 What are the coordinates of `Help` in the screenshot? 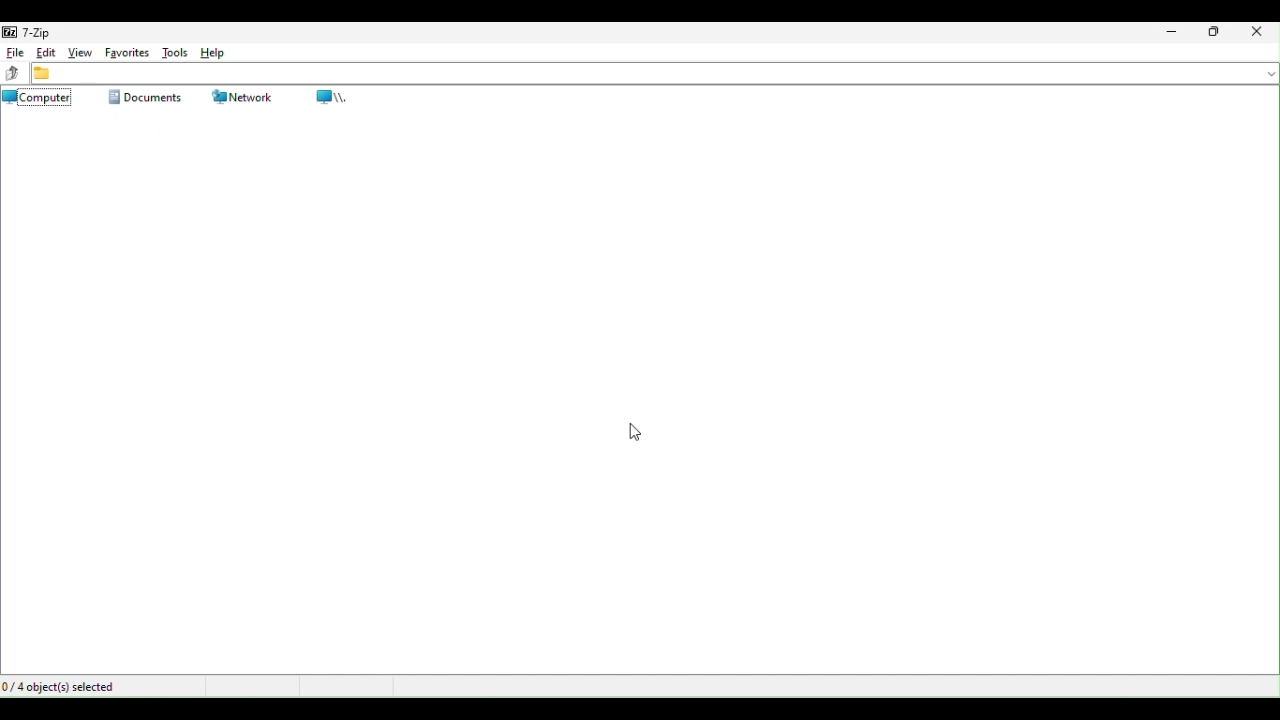 It's located at (216, 50).